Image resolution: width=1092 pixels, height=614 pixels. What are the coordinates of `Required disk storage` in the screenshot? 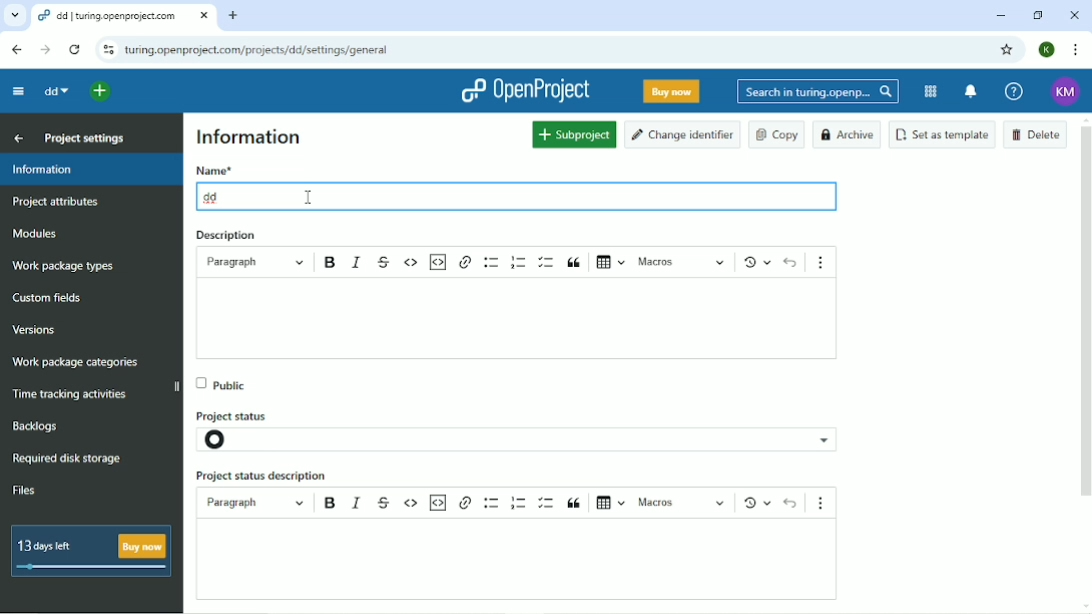 It's located at (67, 460).